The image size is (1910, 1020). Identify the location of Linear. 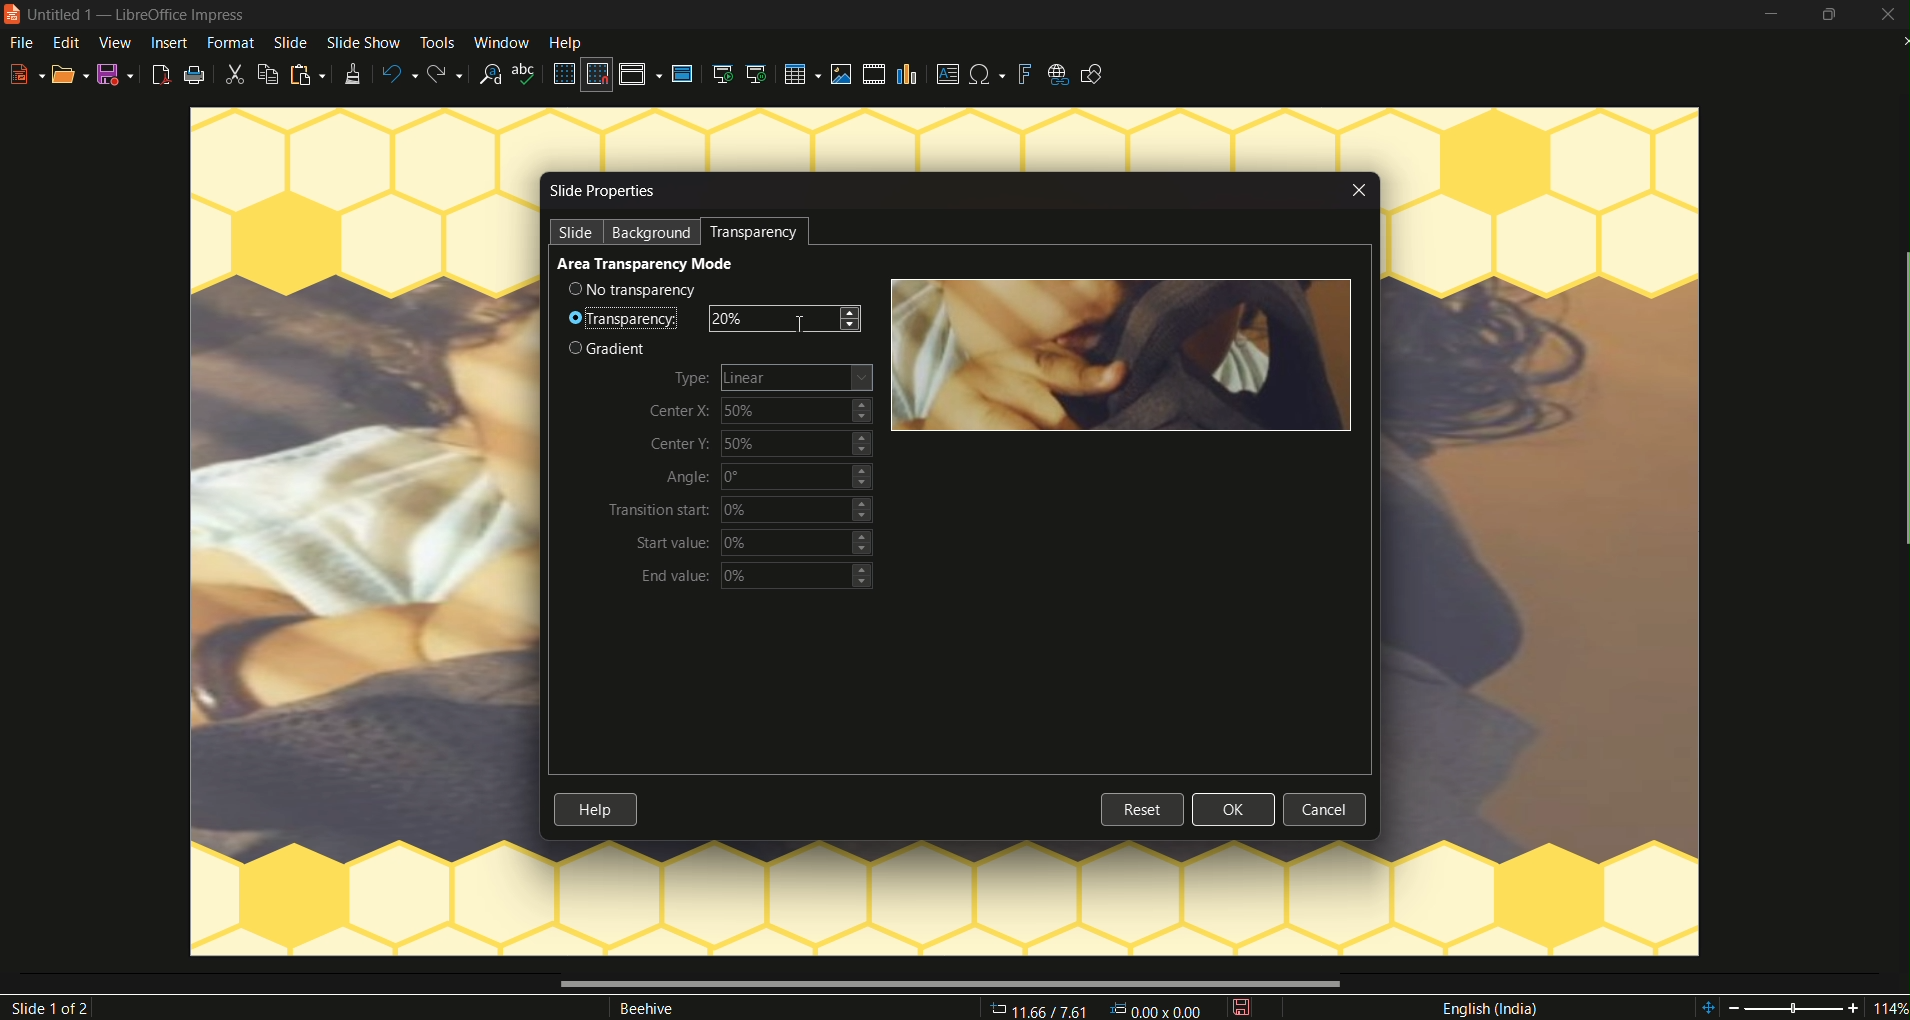
(800, 378).